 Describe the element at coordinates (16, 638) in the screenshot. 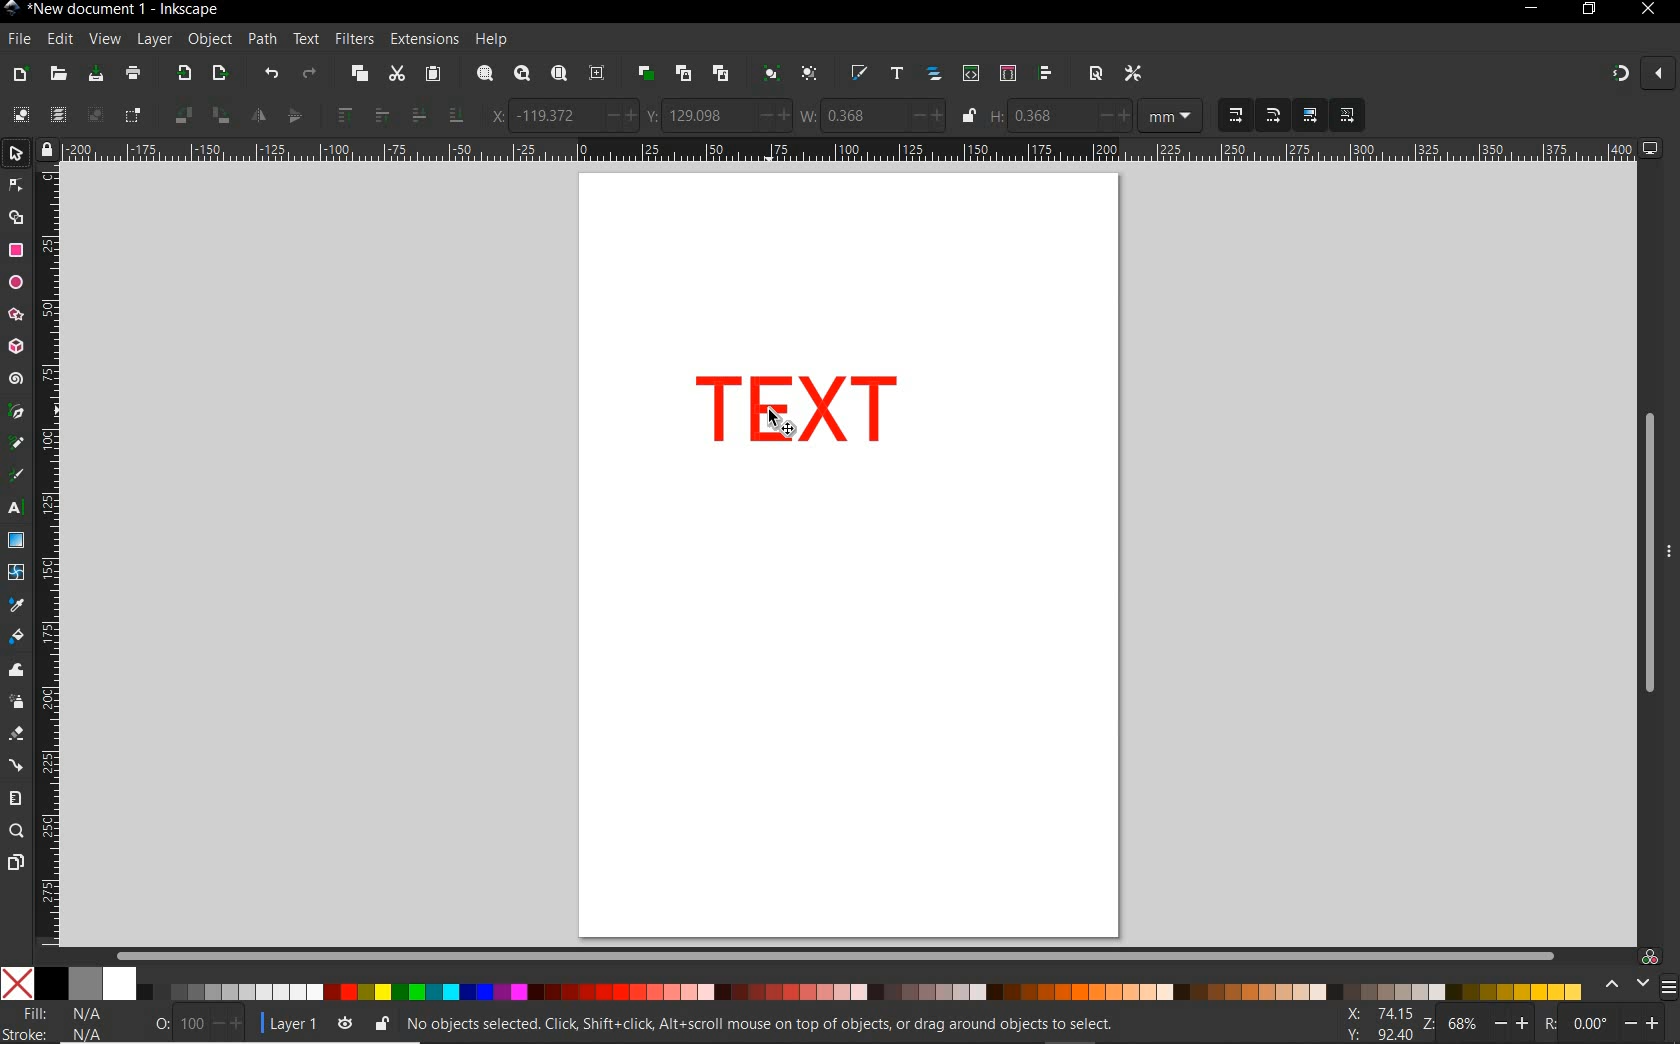

I see `PAINT BUCKET TOOL` at that location.